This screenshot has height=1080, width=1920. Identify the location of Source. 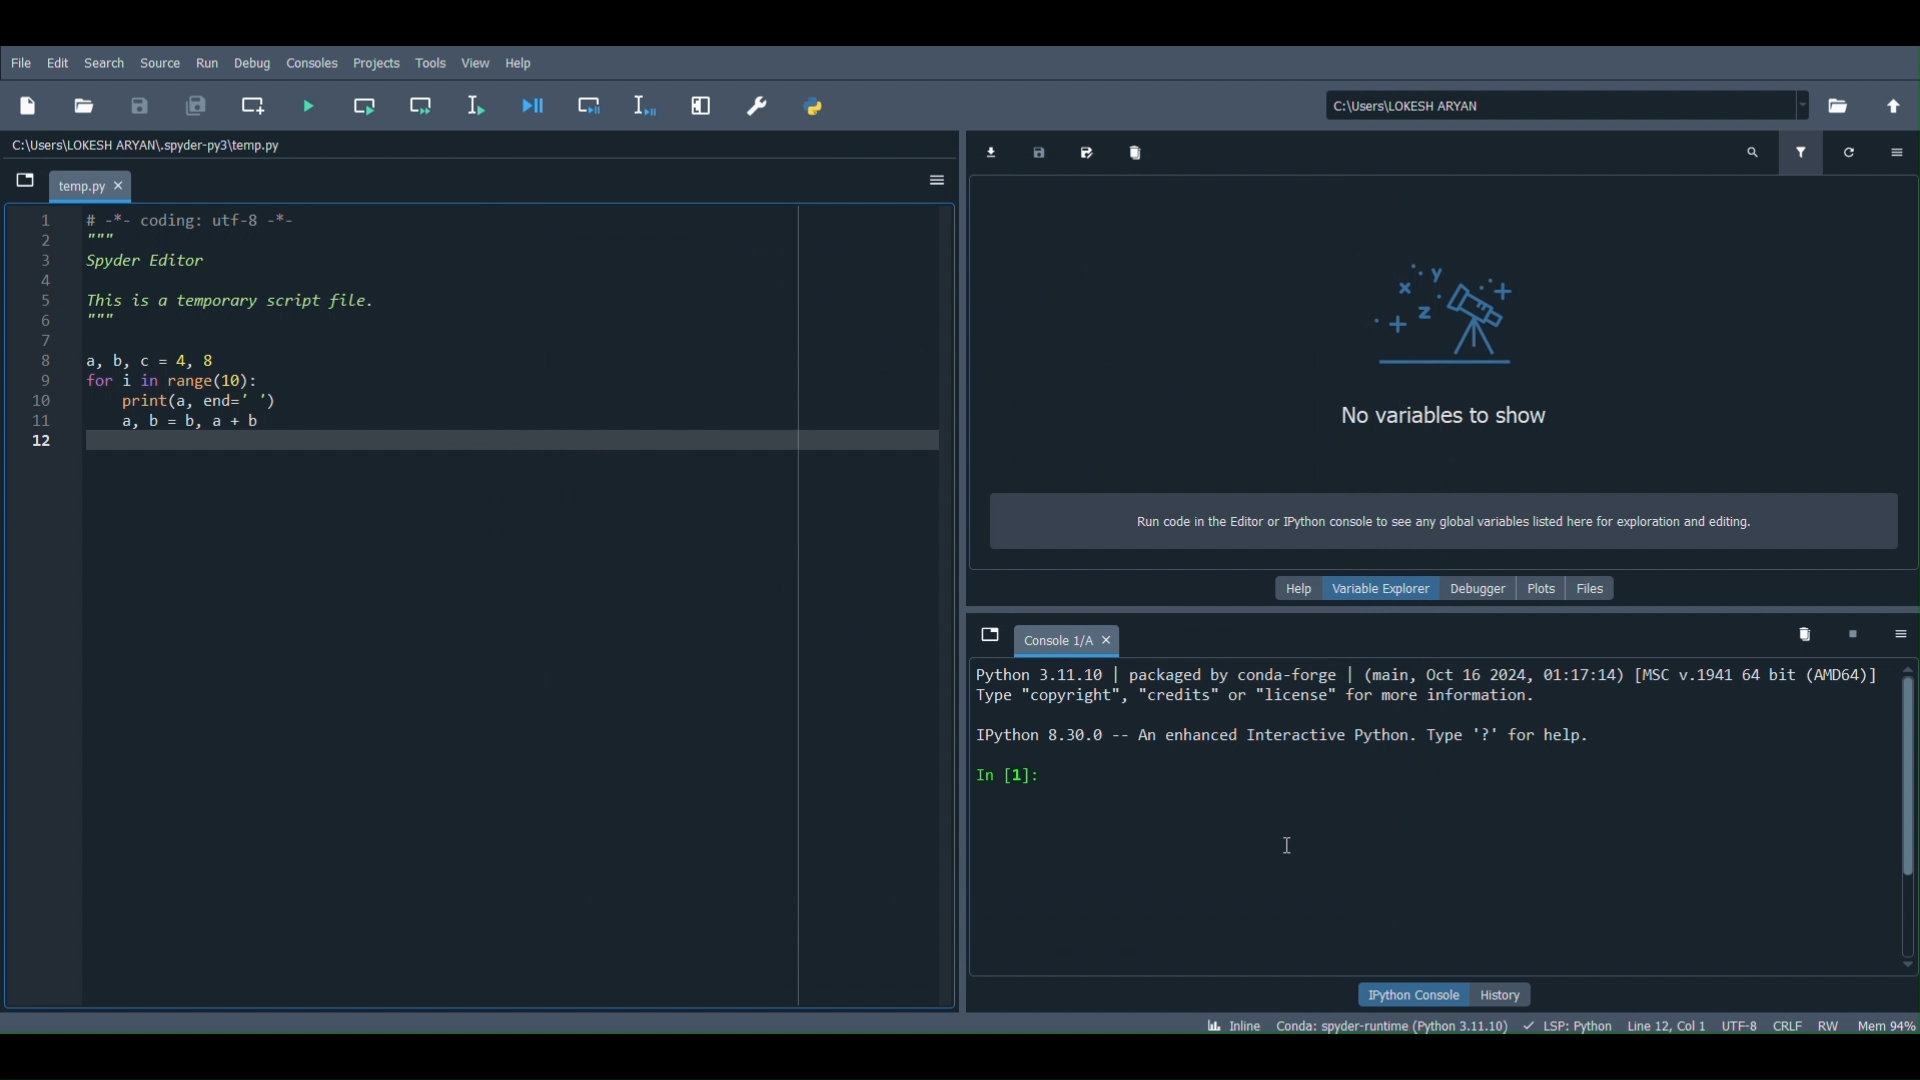
(163, 62).